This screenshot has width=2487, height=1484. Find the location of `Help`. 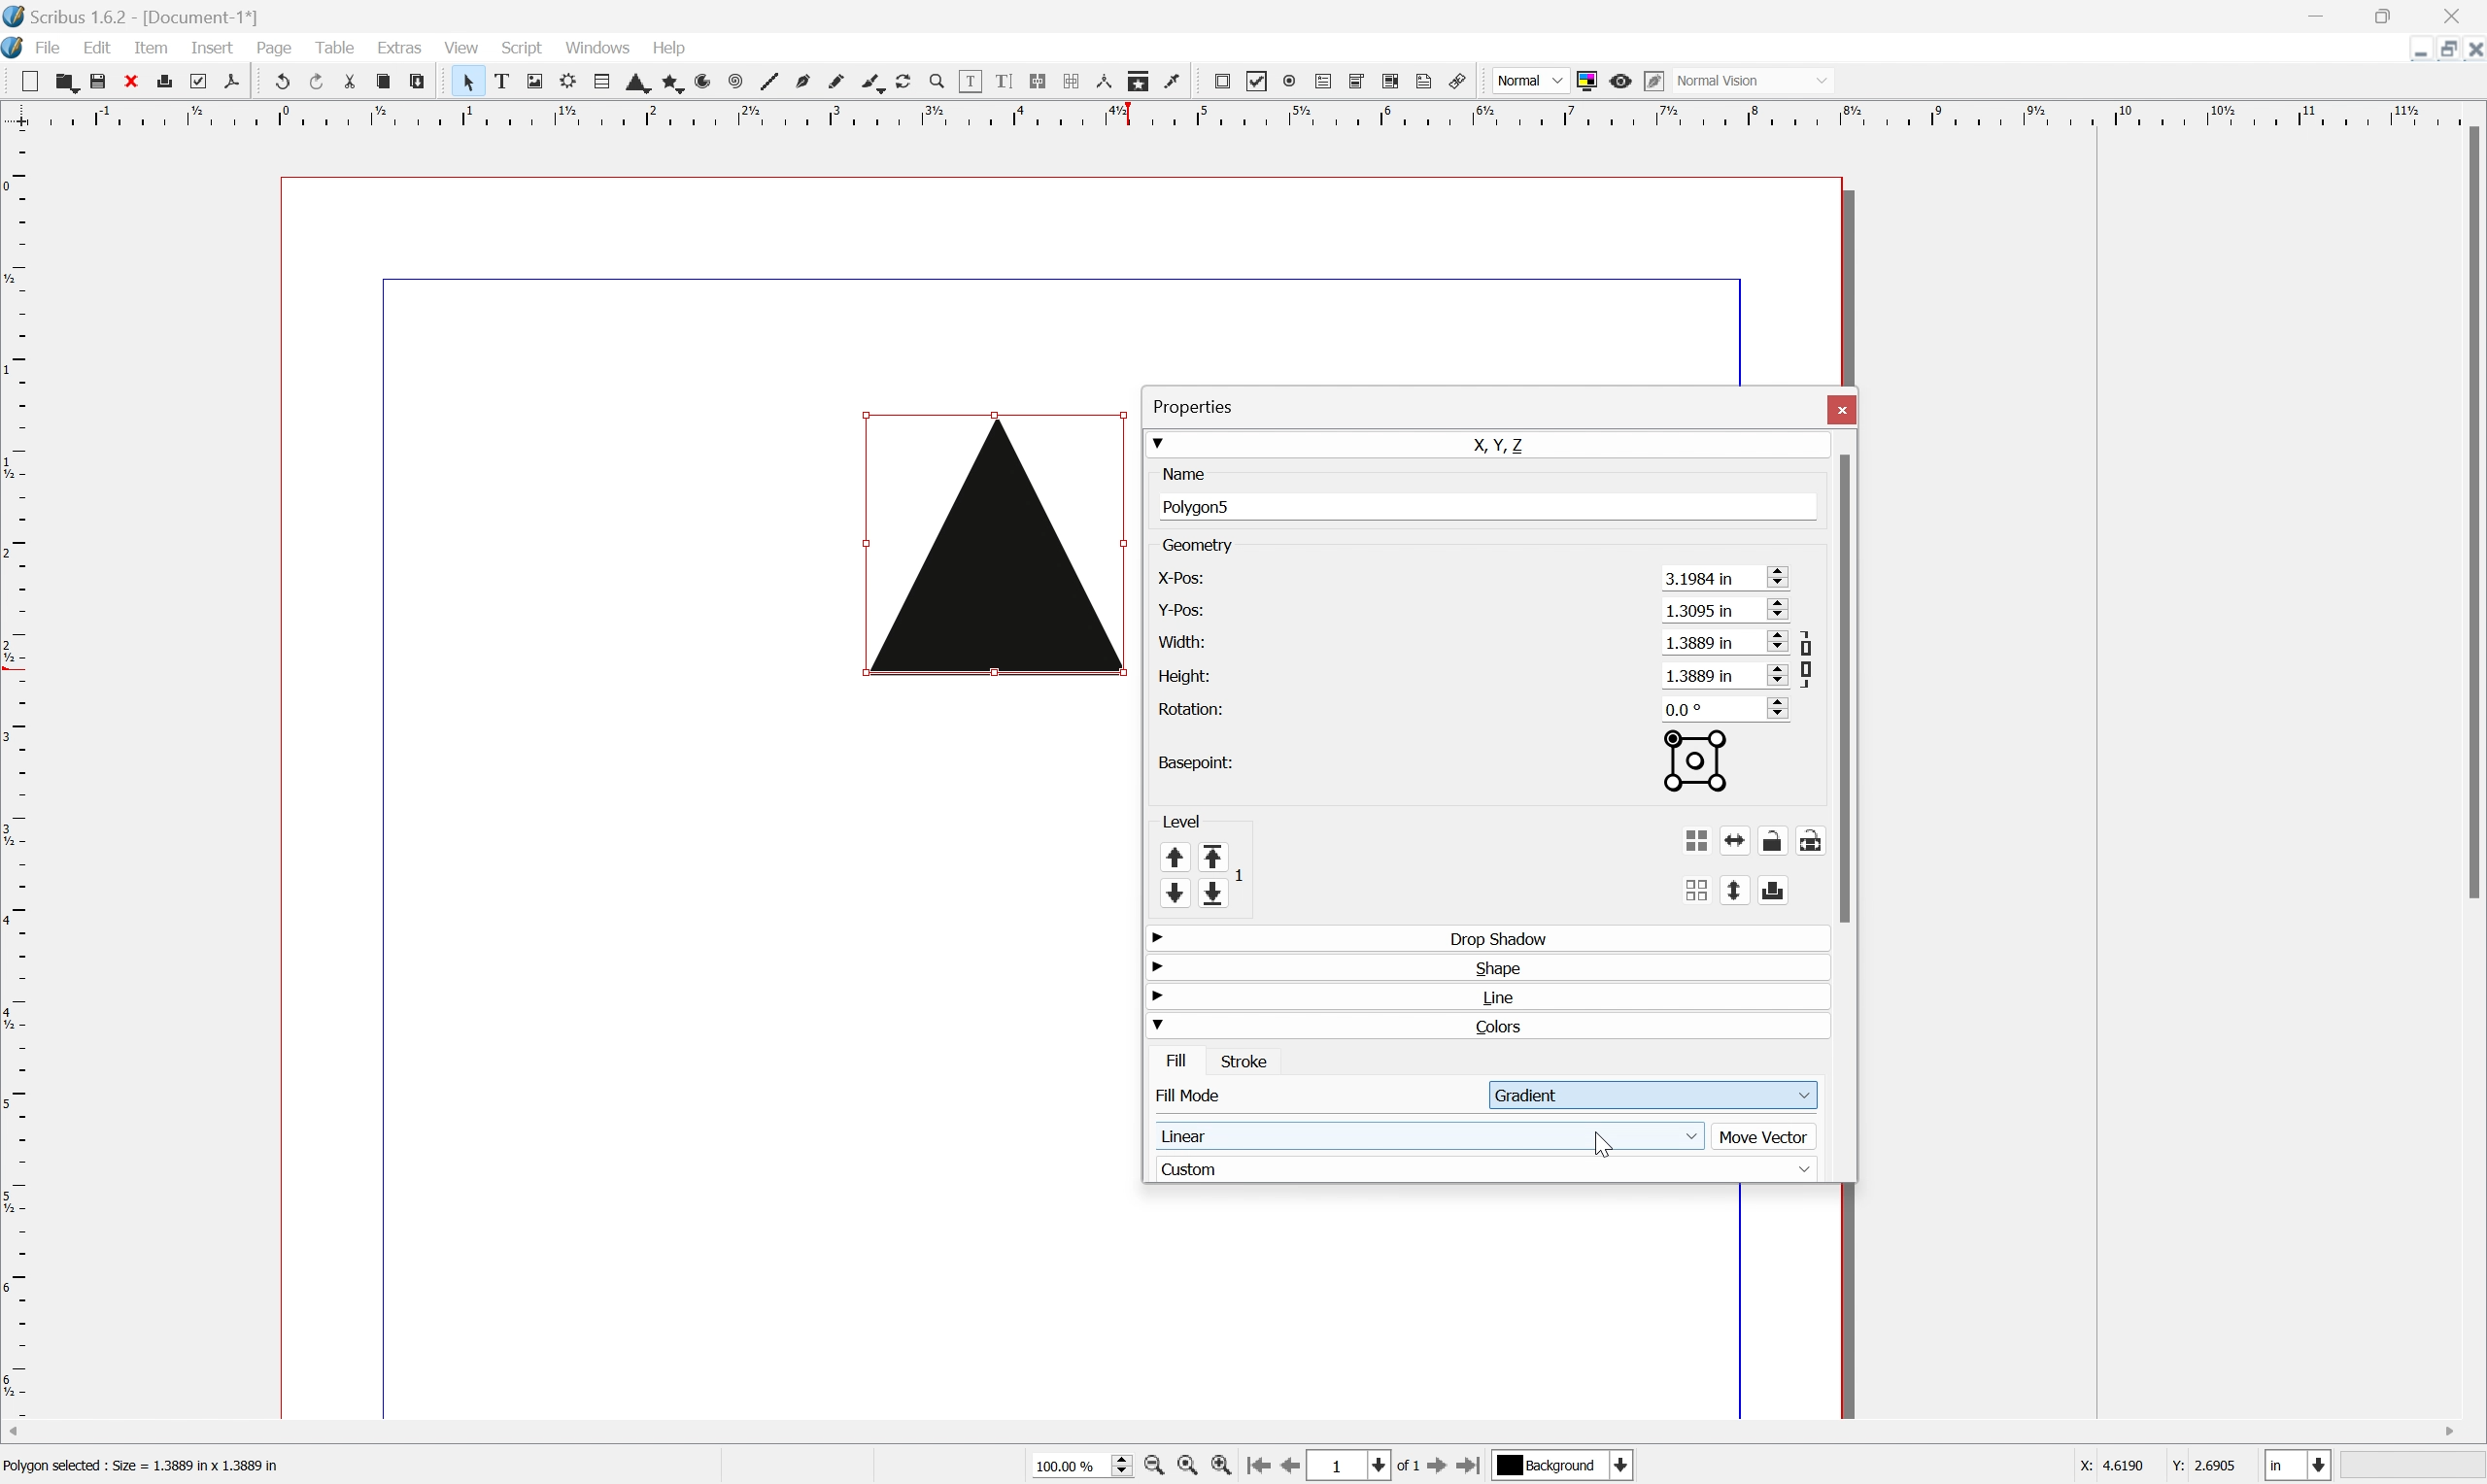

Help is located at coordinates (670, 50).